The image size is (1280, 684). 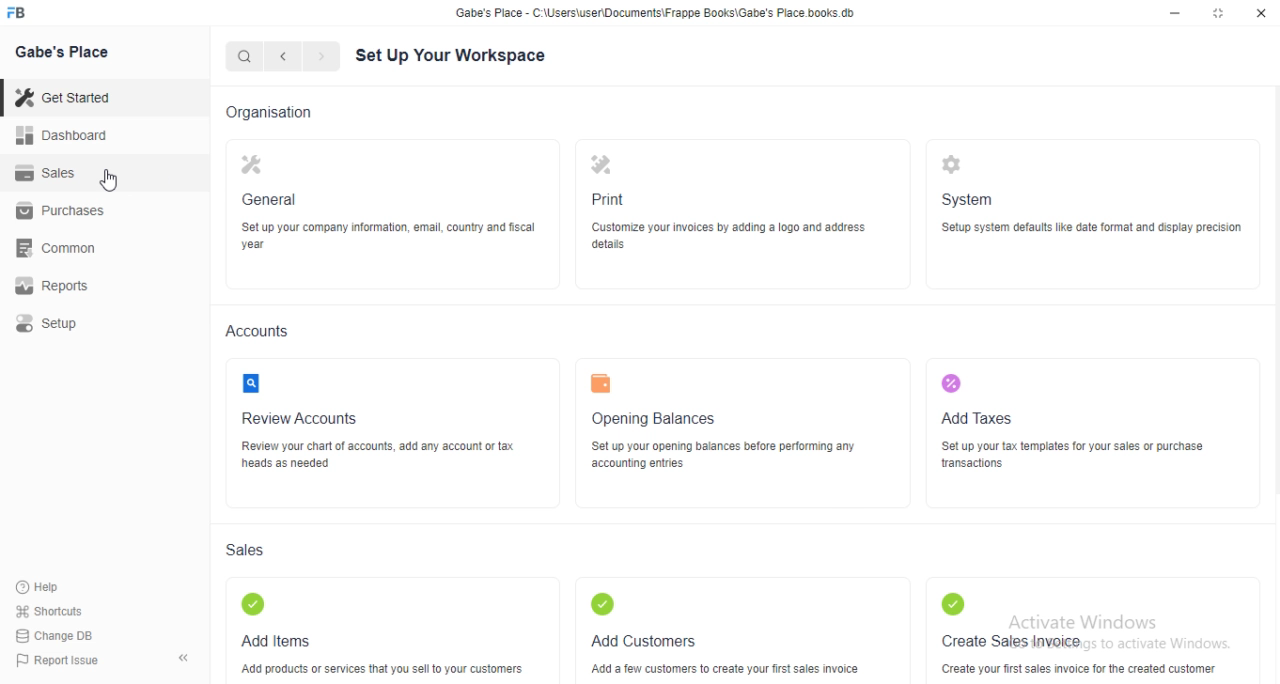 I want to click on purchases, so click(x=60, y=211).